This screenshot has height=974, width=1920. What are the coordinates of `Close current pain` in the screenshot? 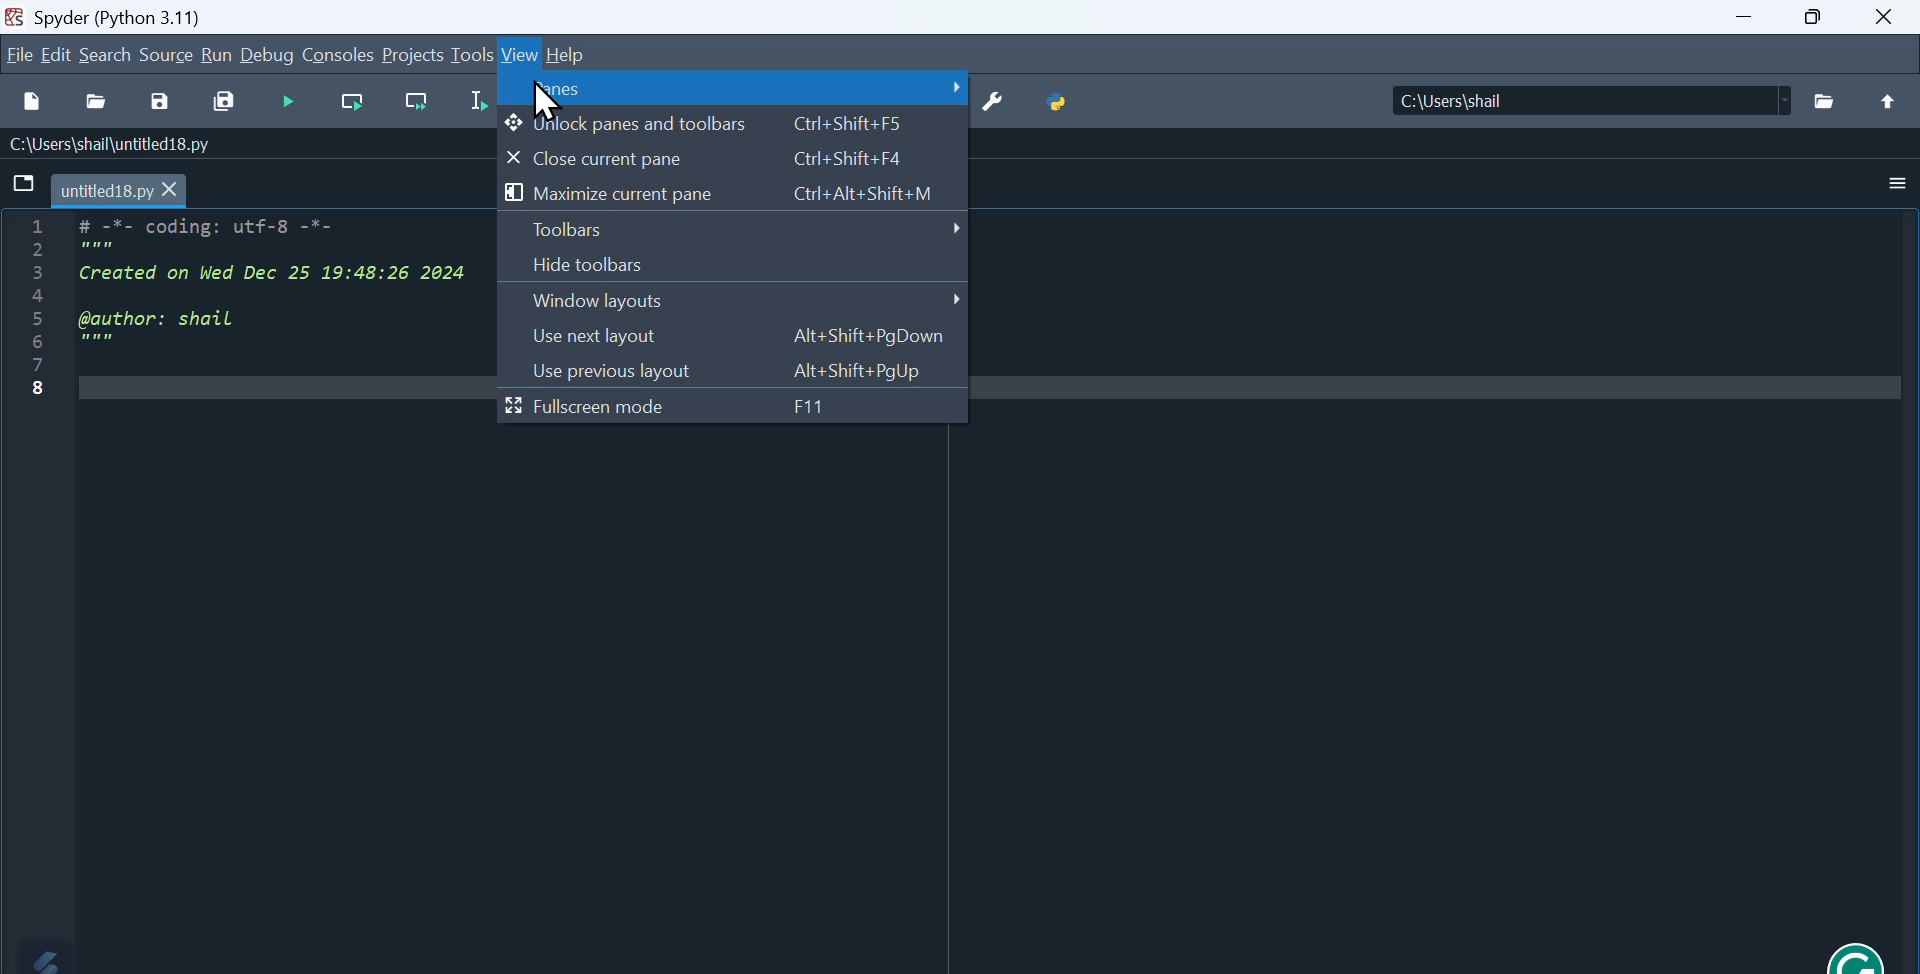 It's located at (715, 158).